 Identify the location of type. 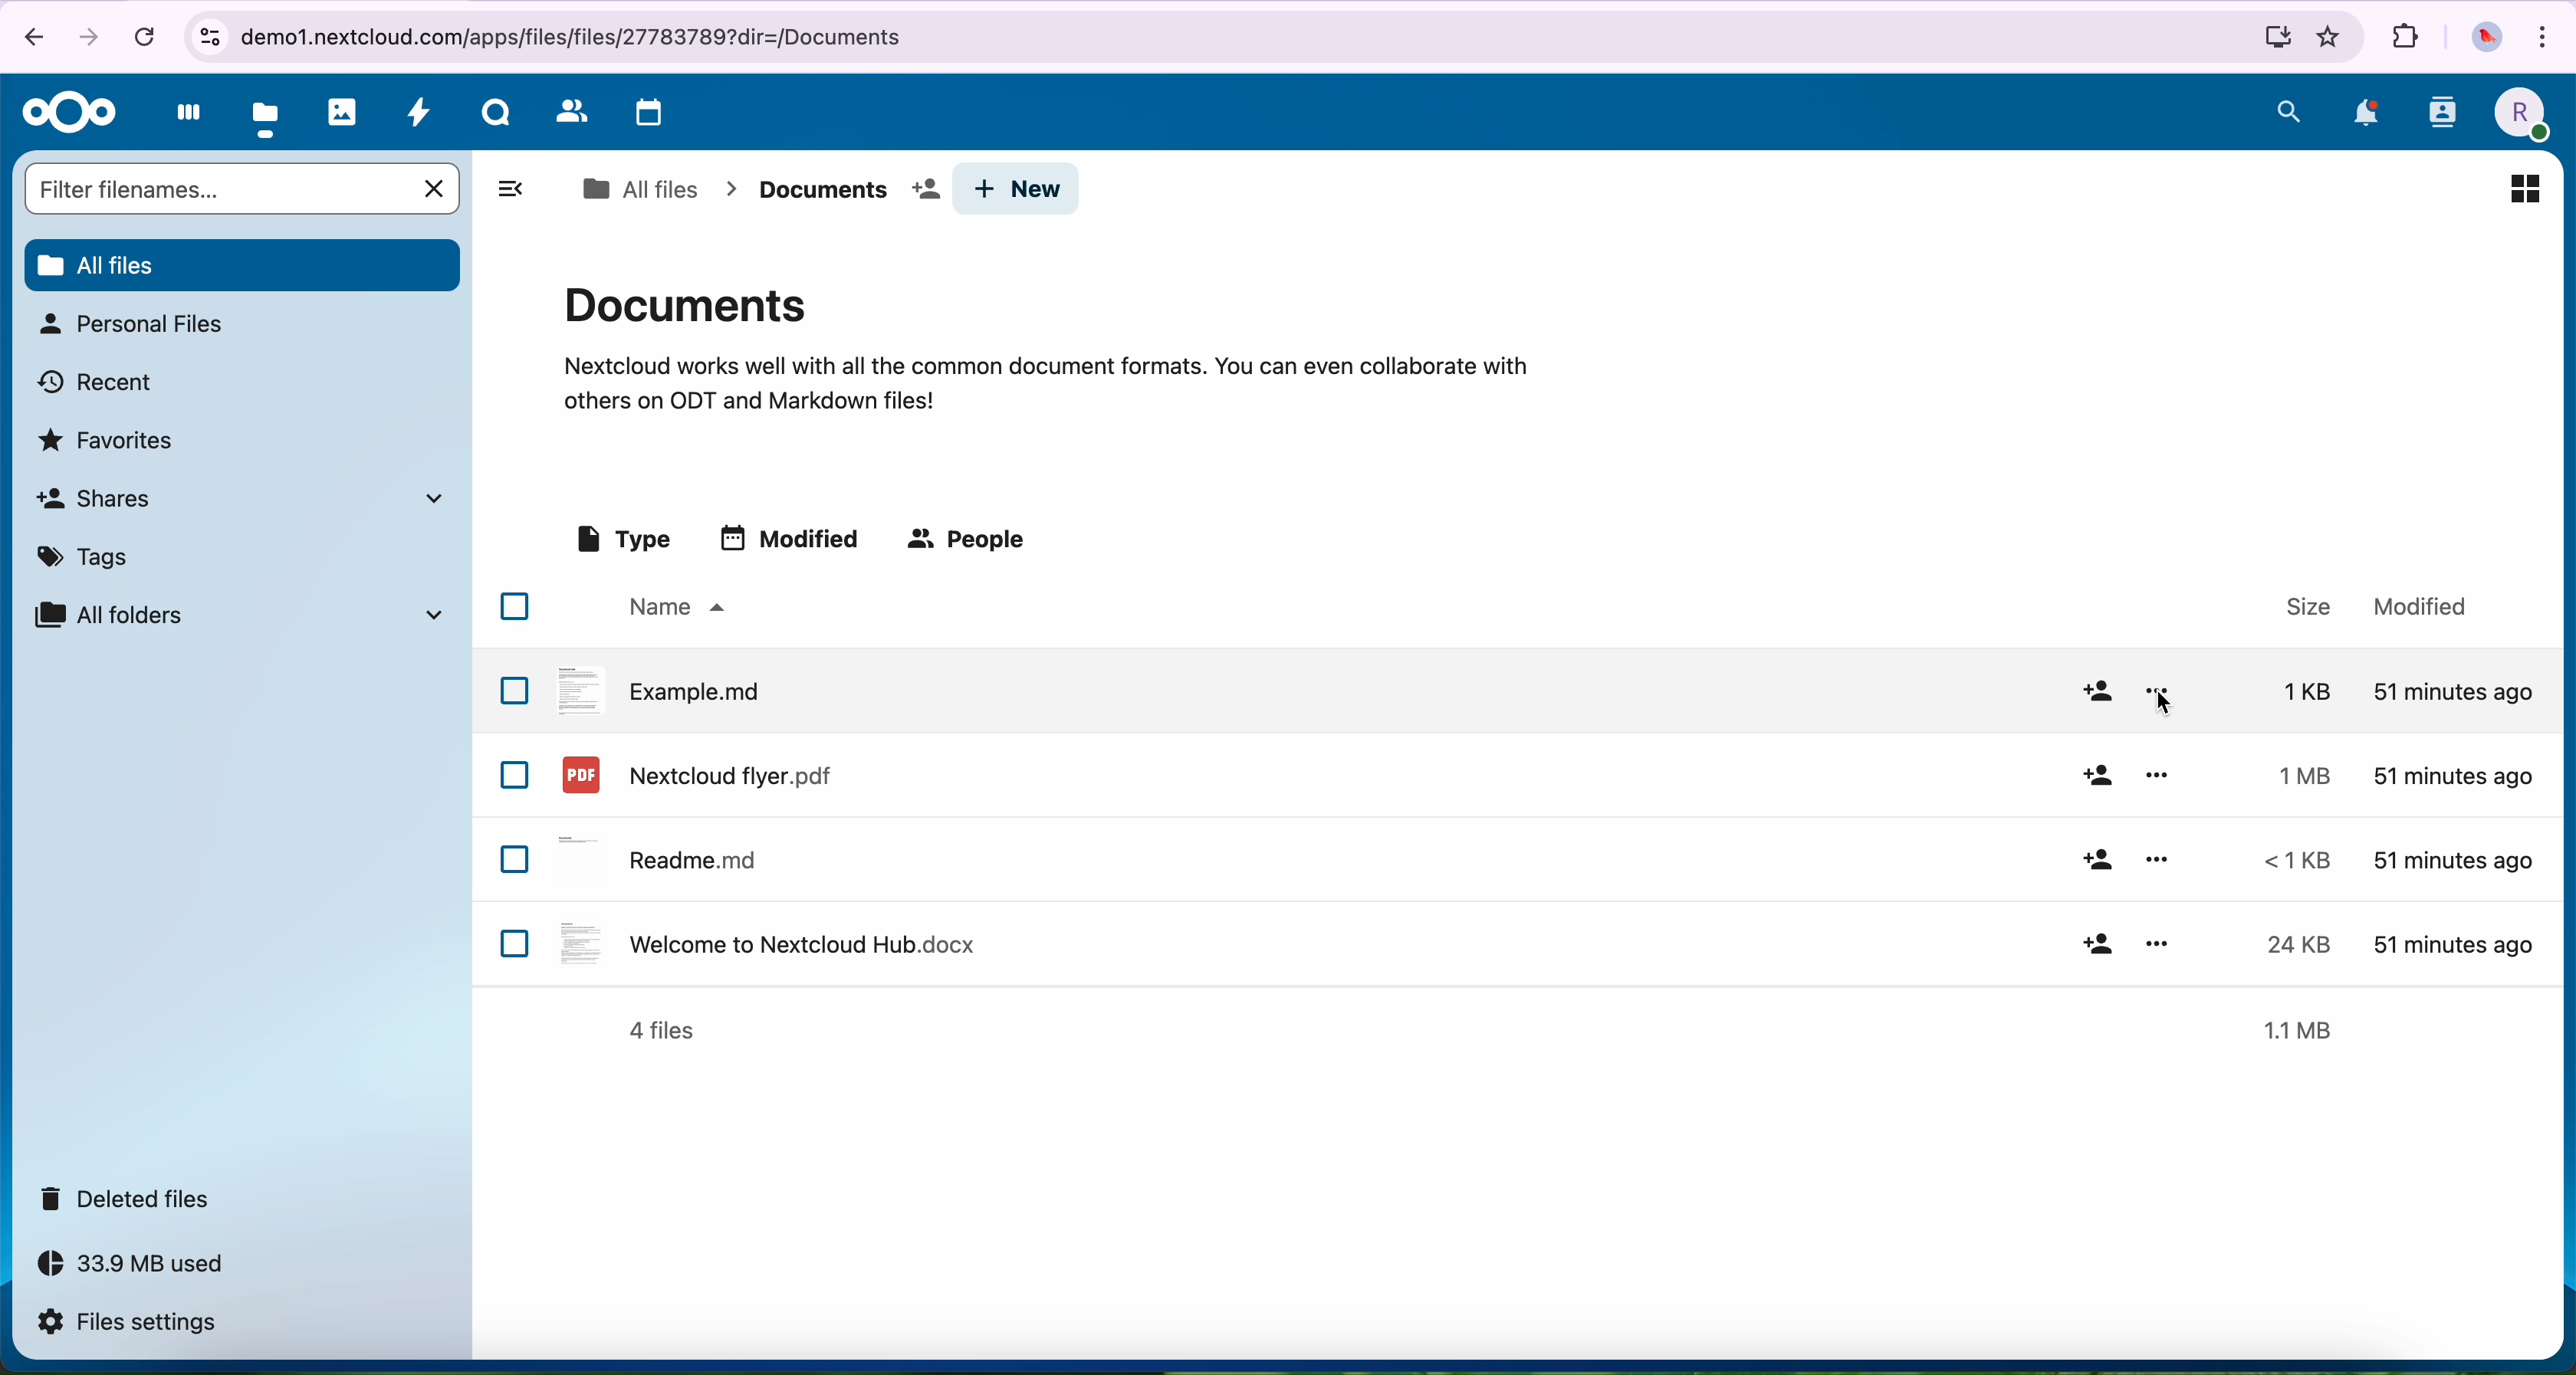
(621, 540).